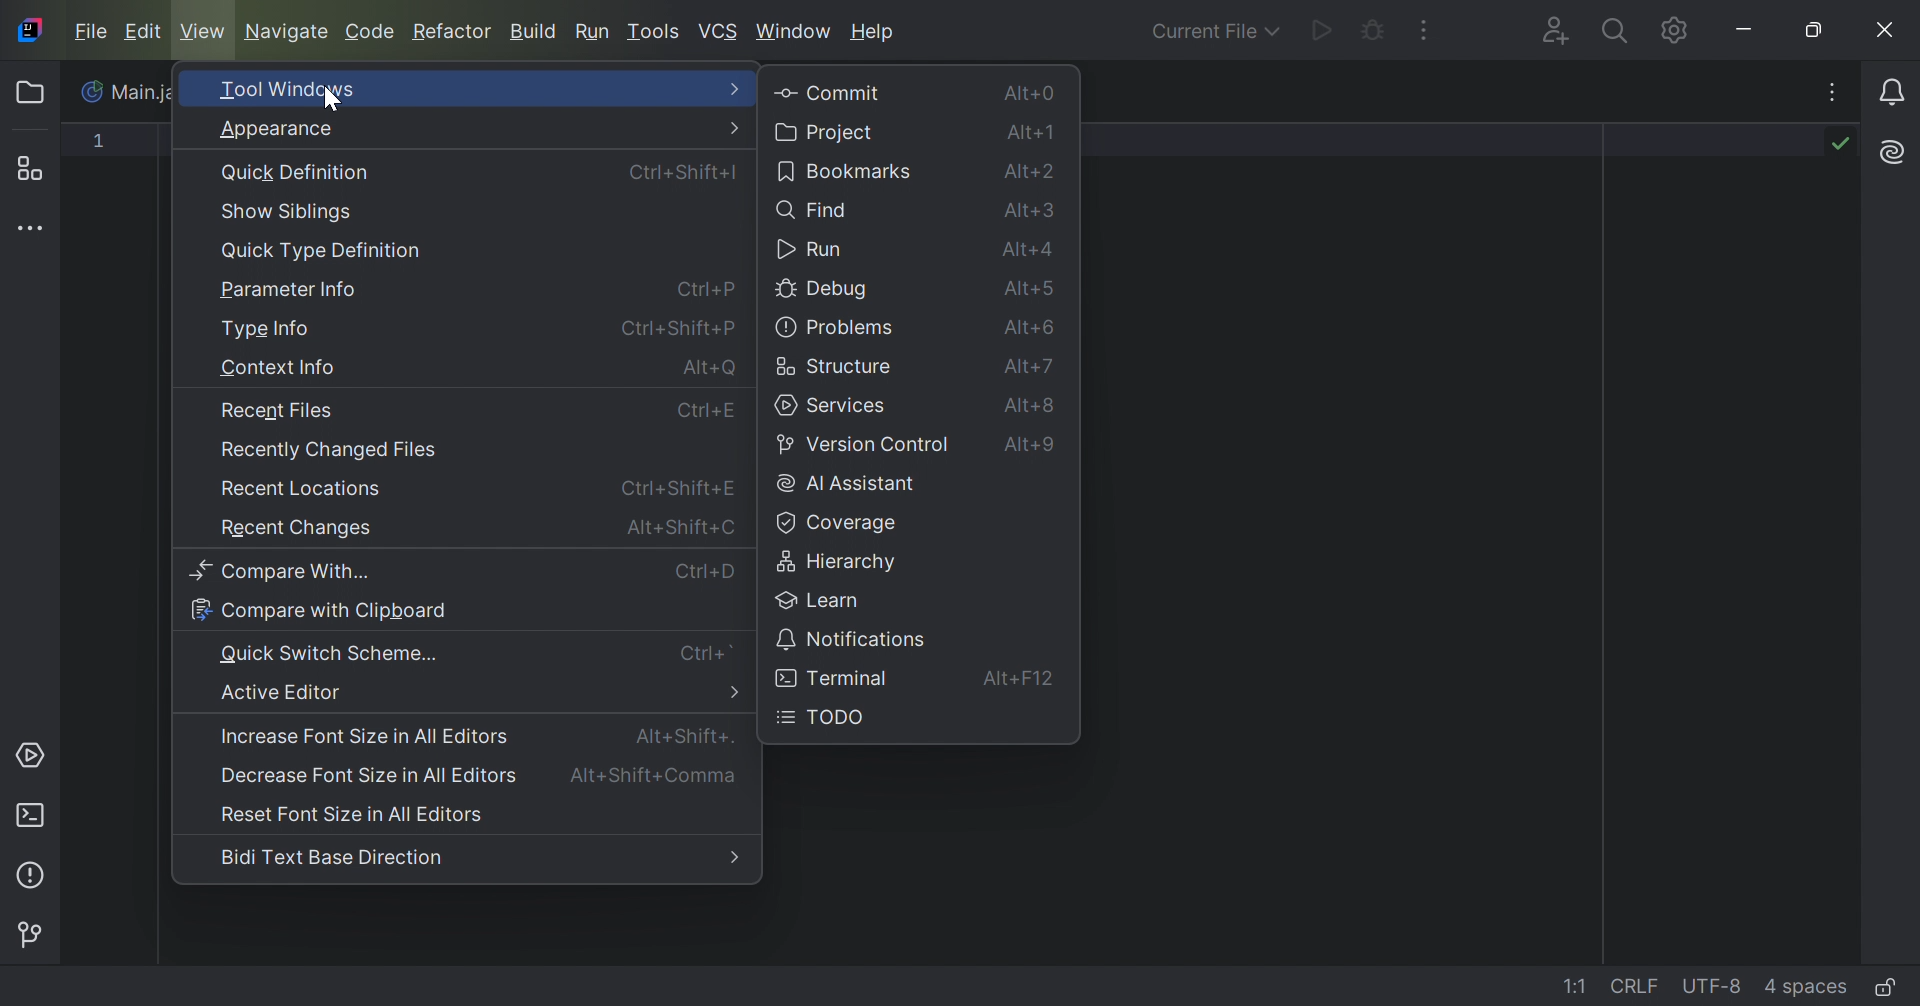 This screenshot has width=1920, height=1006. I want to click on code, so click(369, 34).